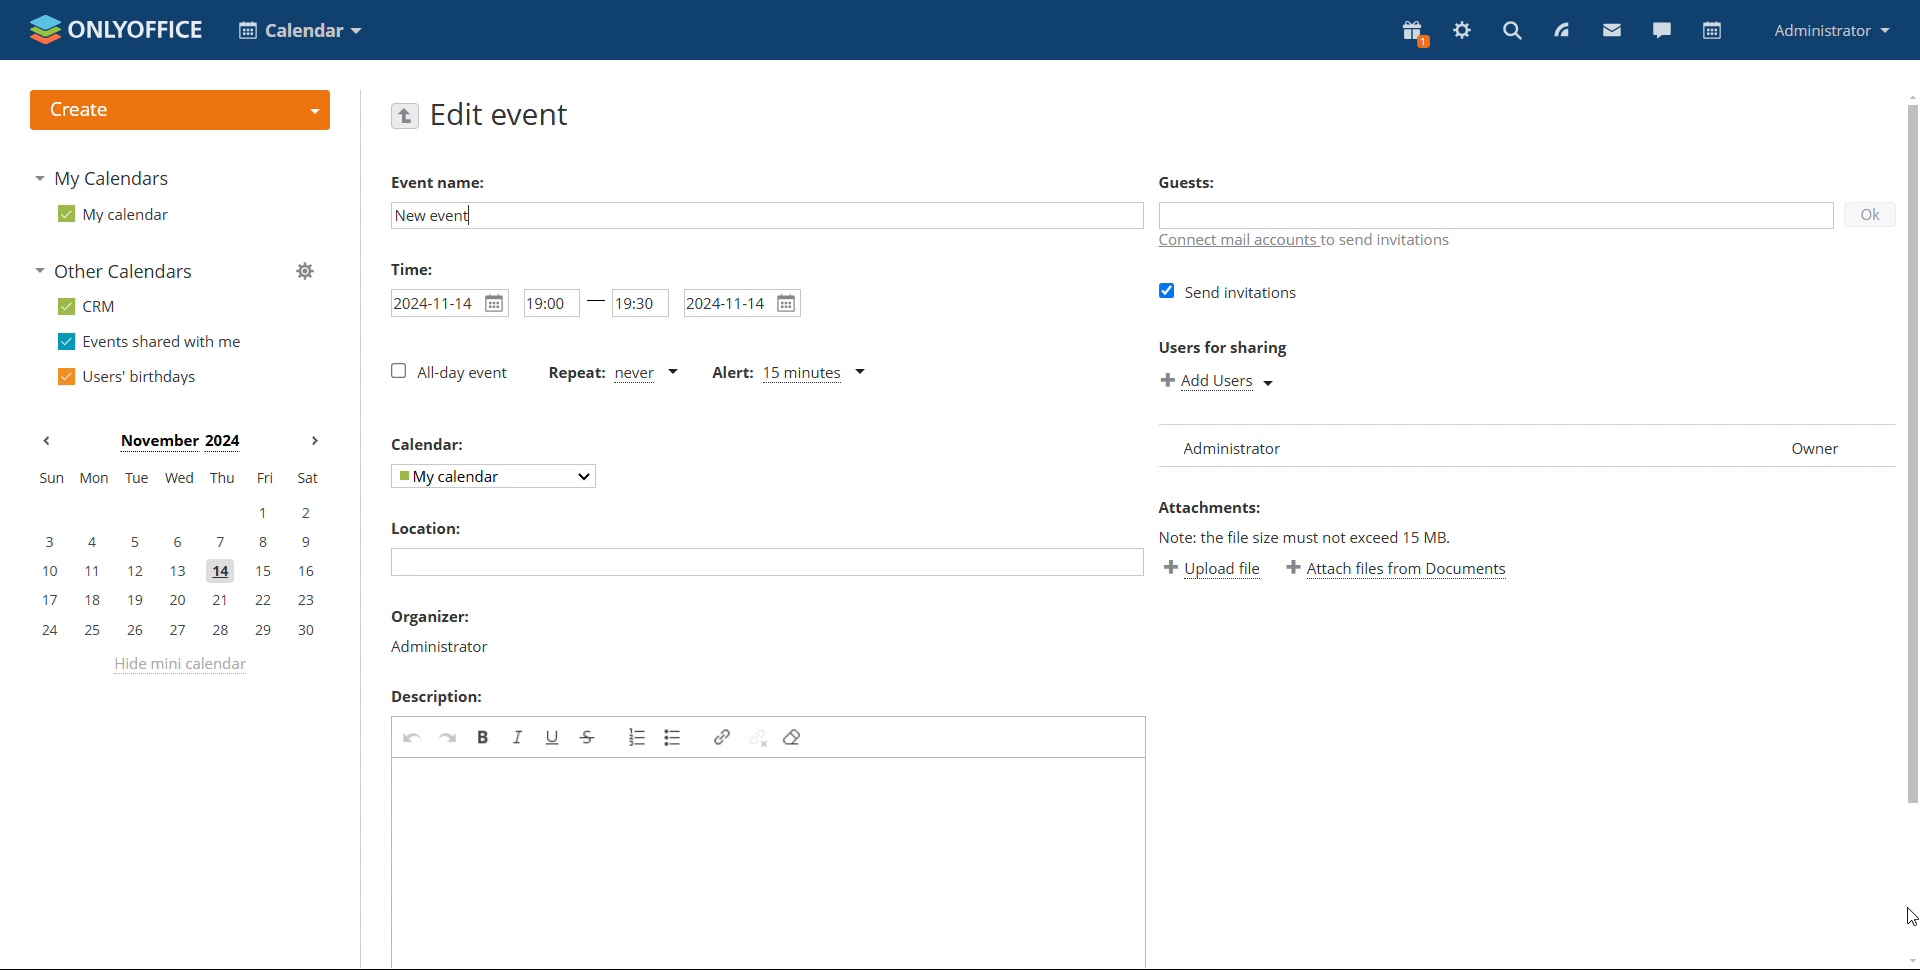 Image resolution: width=1920 pixels, height=970 pixels. Describe the element at coordinates (447, 739) in the screenshot. I see `redo` at that location.